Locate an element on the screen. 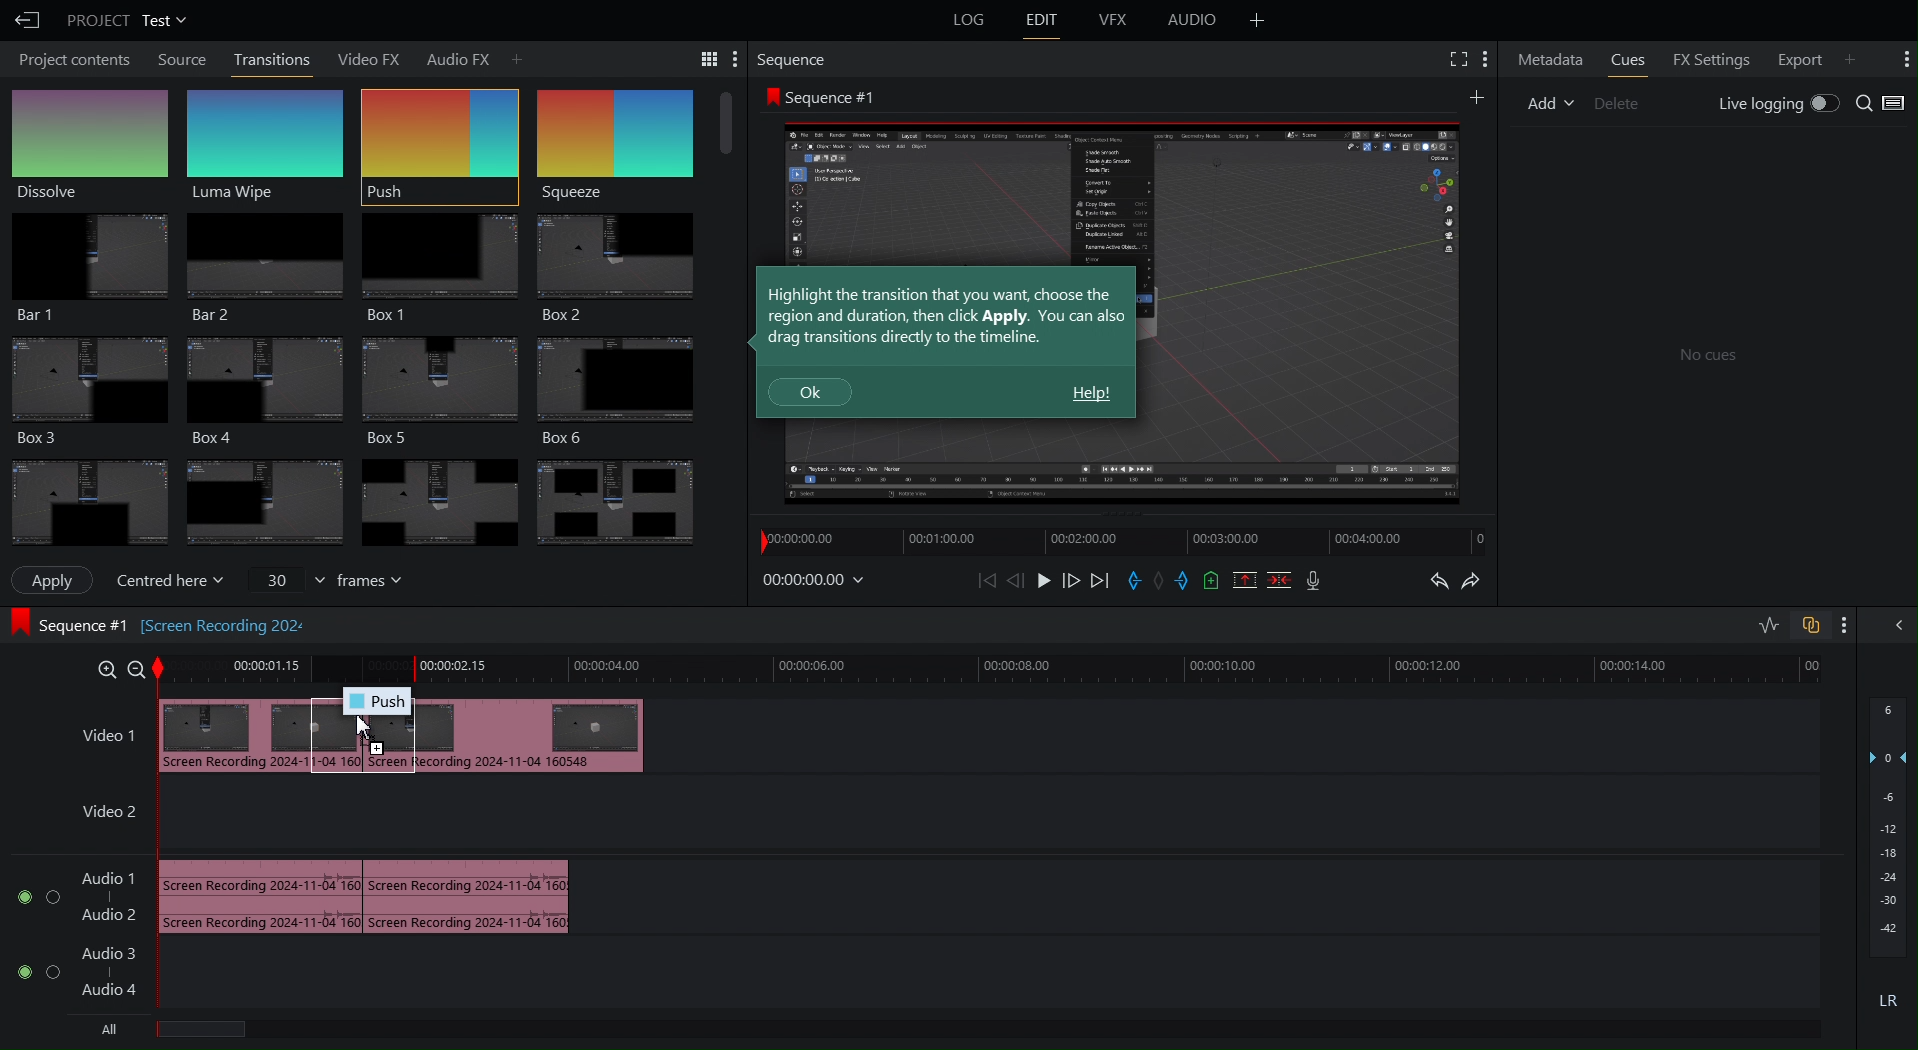 This screenshot has width=1918, height=1050. Audio Track 3 is located at coordinates (115, 948).